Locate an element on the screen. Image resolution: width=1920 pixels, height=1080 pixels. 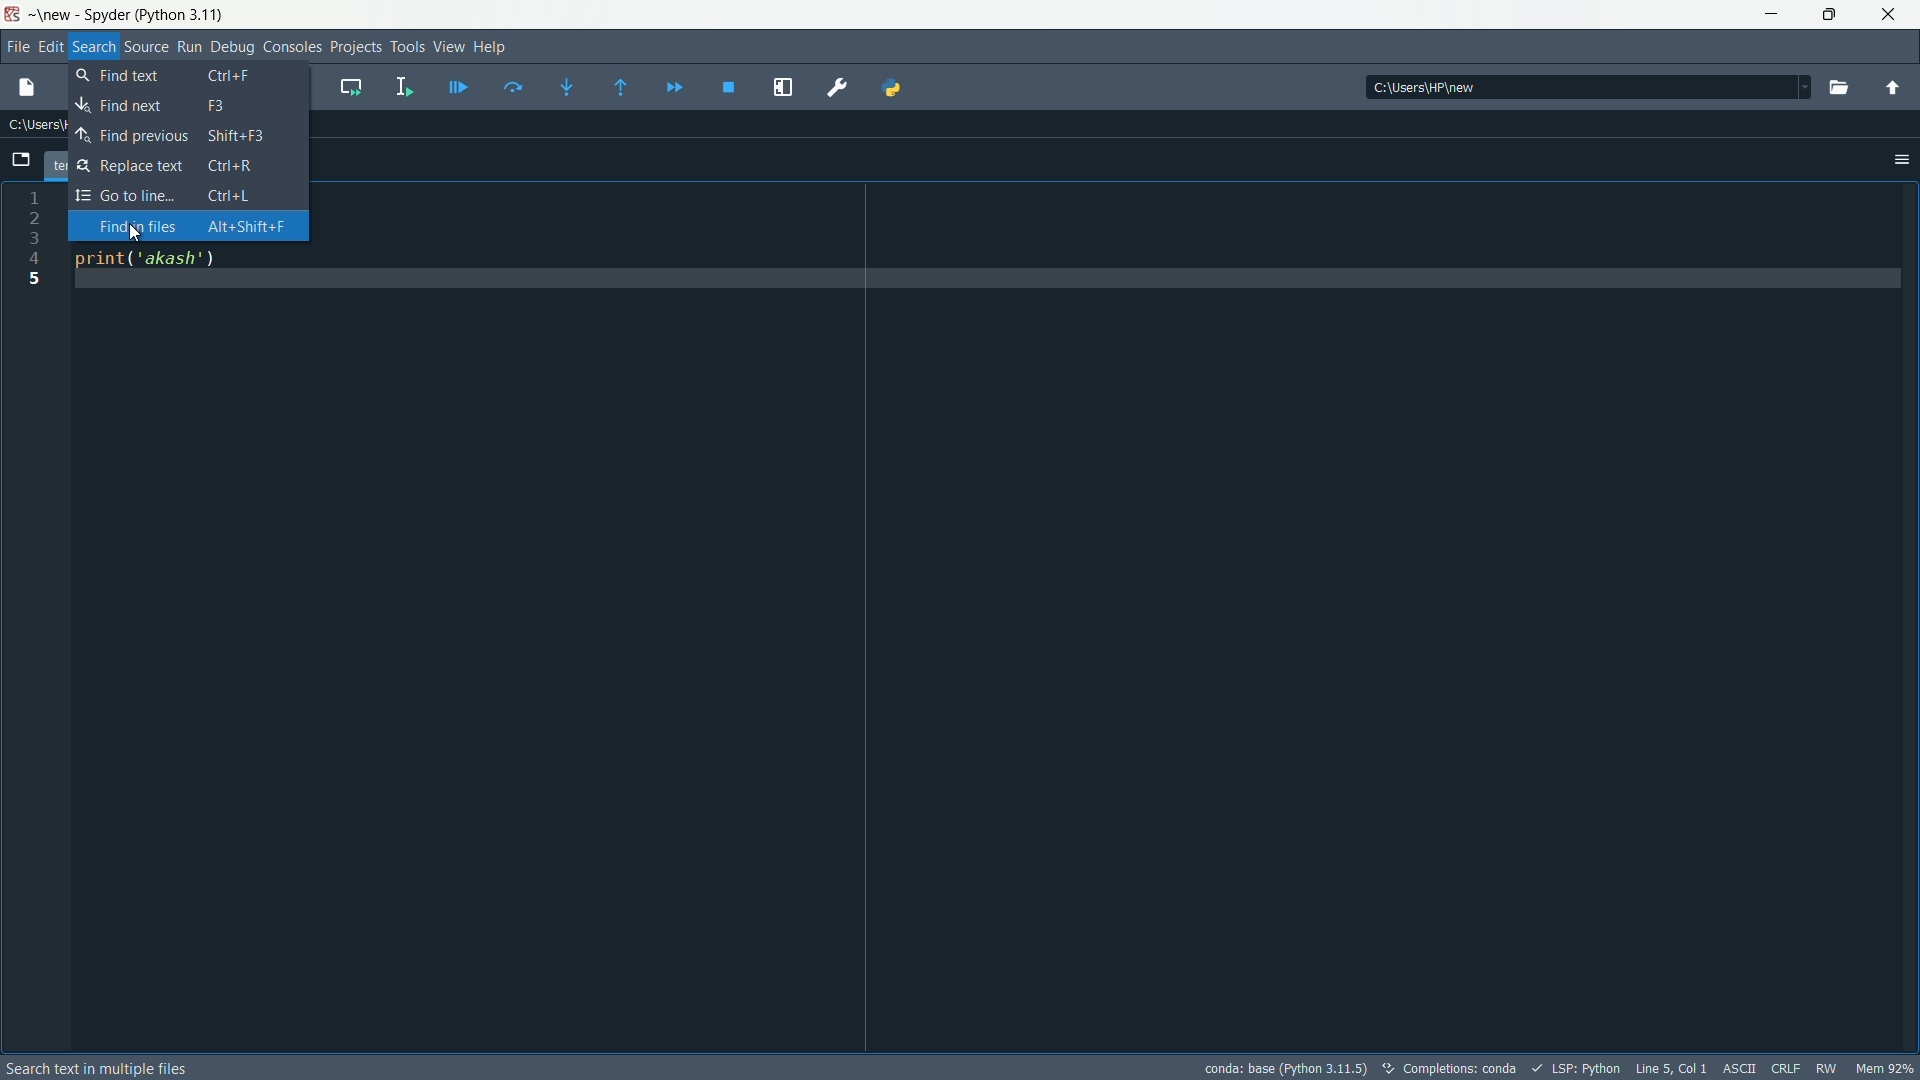
close app is located at coordinates (1889, 15).